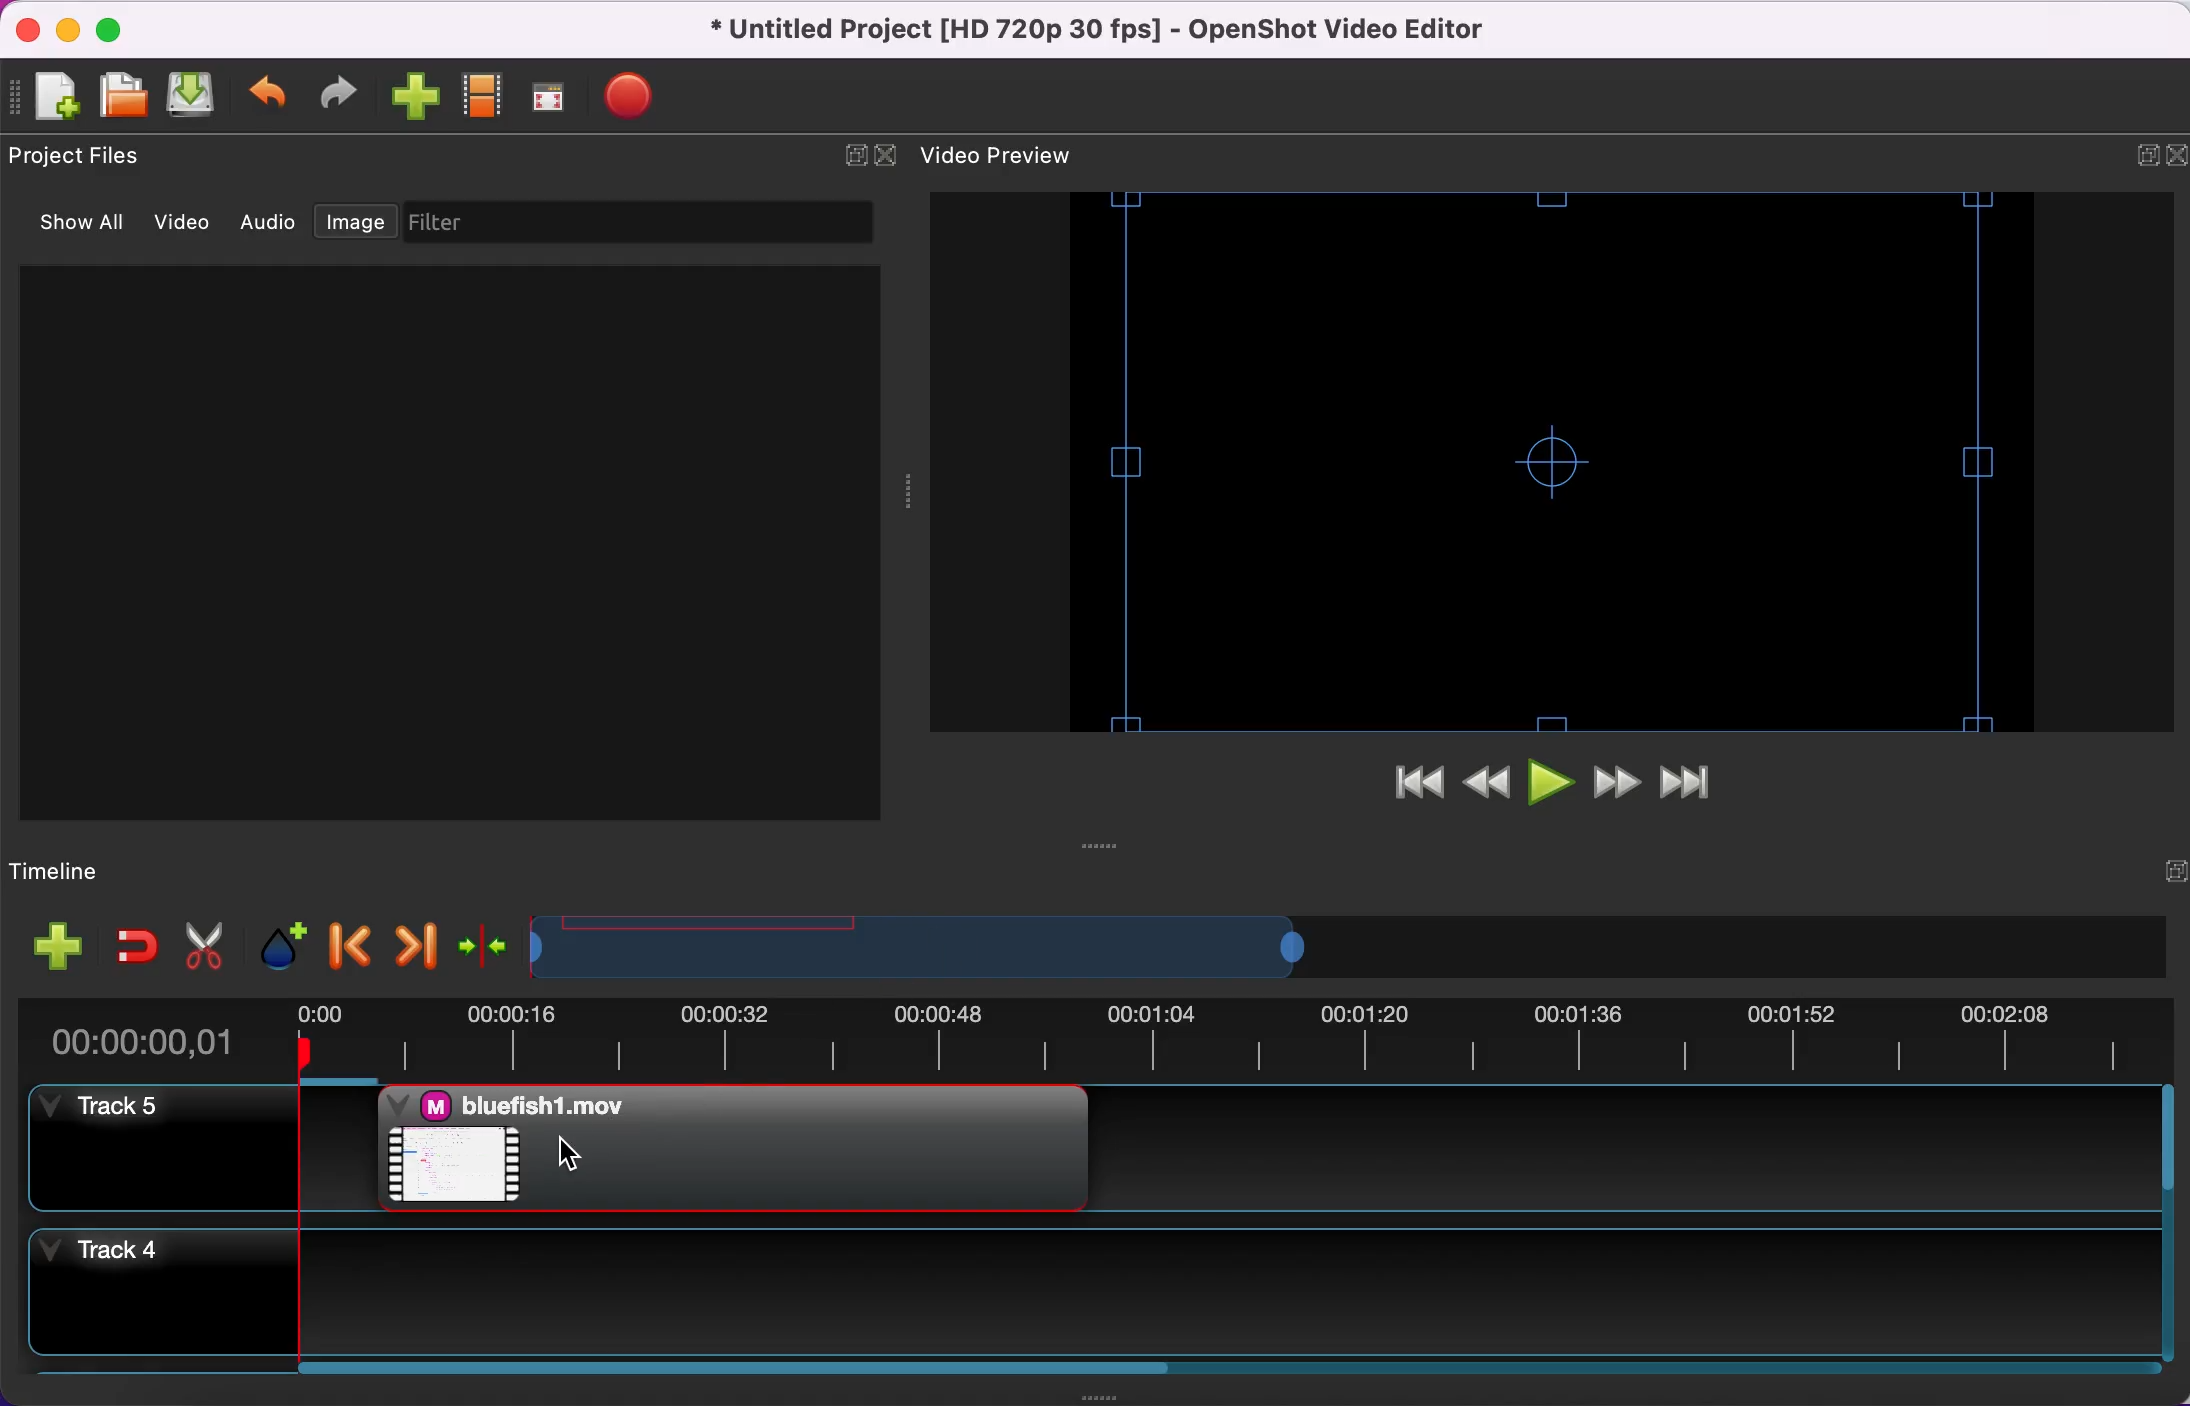 The height and width of the screenshot is (1406, 2190). Describe the element at coordinates (137, 949) in the screenshot. I see `enable snapping` at that location.